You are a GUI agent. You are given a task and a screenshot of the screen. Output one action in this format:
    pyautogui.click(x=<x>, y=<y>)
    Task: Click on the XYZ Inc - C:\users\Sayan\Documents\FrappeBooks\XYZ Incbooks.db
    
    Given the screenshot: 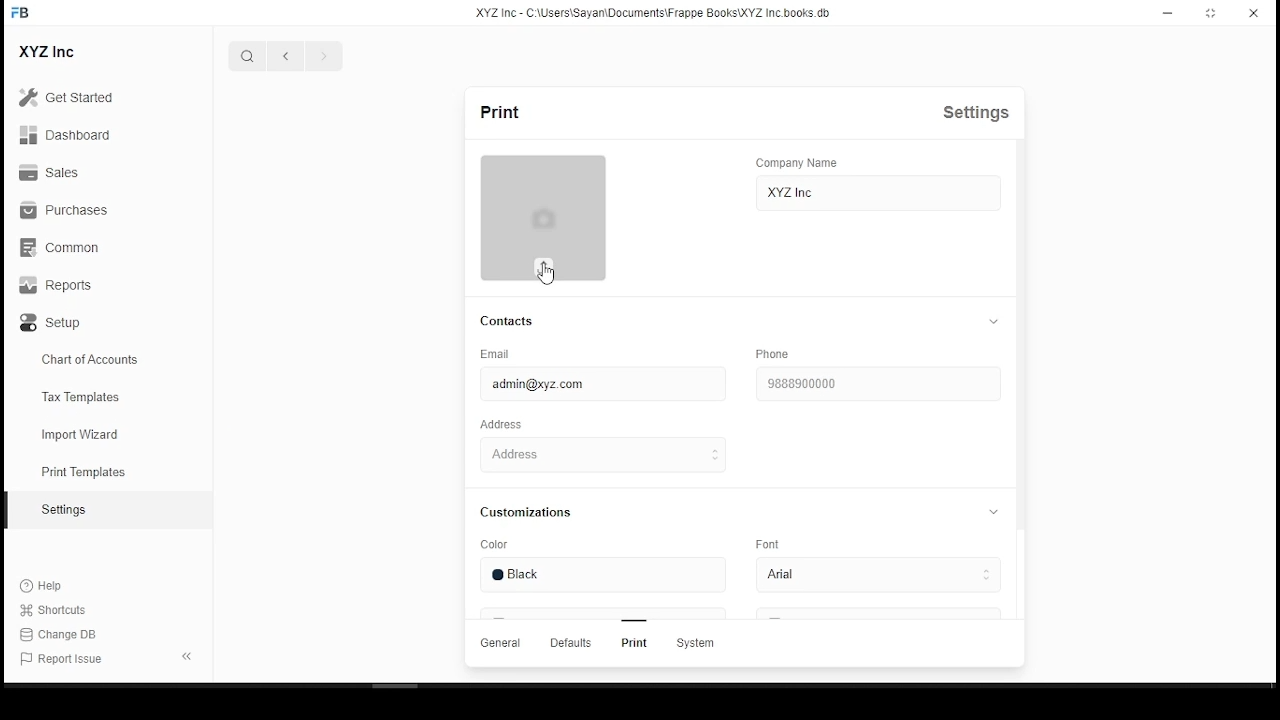 What is the action you would take?
    pyautogui.click(x=656, y=13)
    